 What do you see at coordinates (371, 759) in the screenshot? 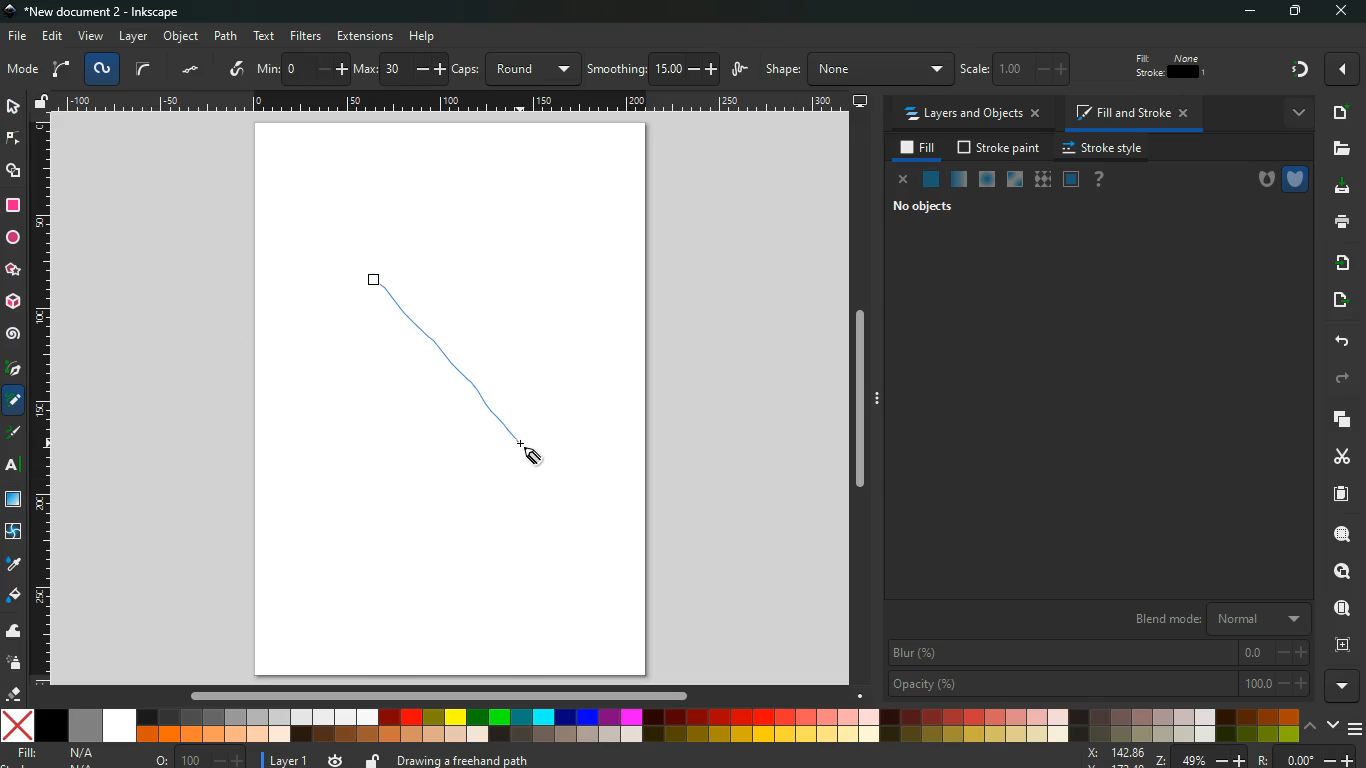
I see `unlock` at bounding box center [371, 759].